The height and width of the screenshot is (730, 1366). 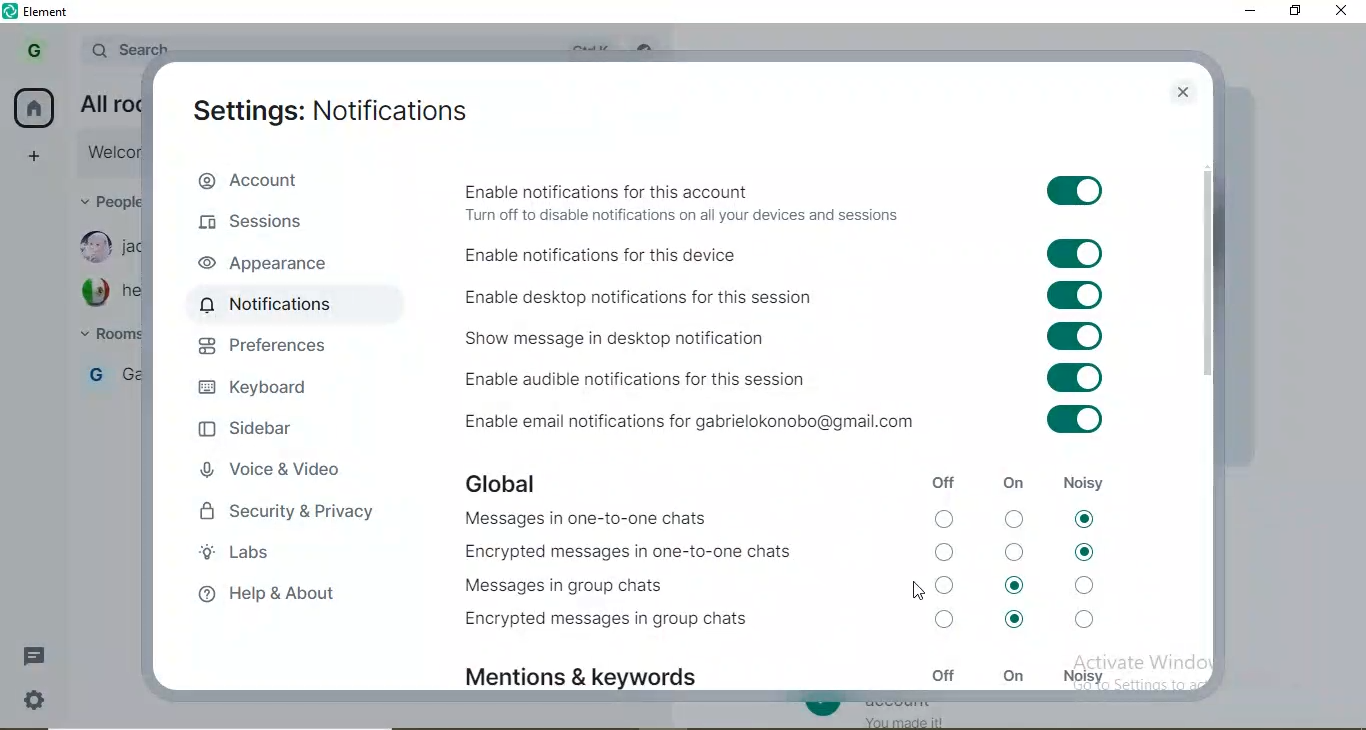 I want to click on switch on, so click(x=1015, y=585).